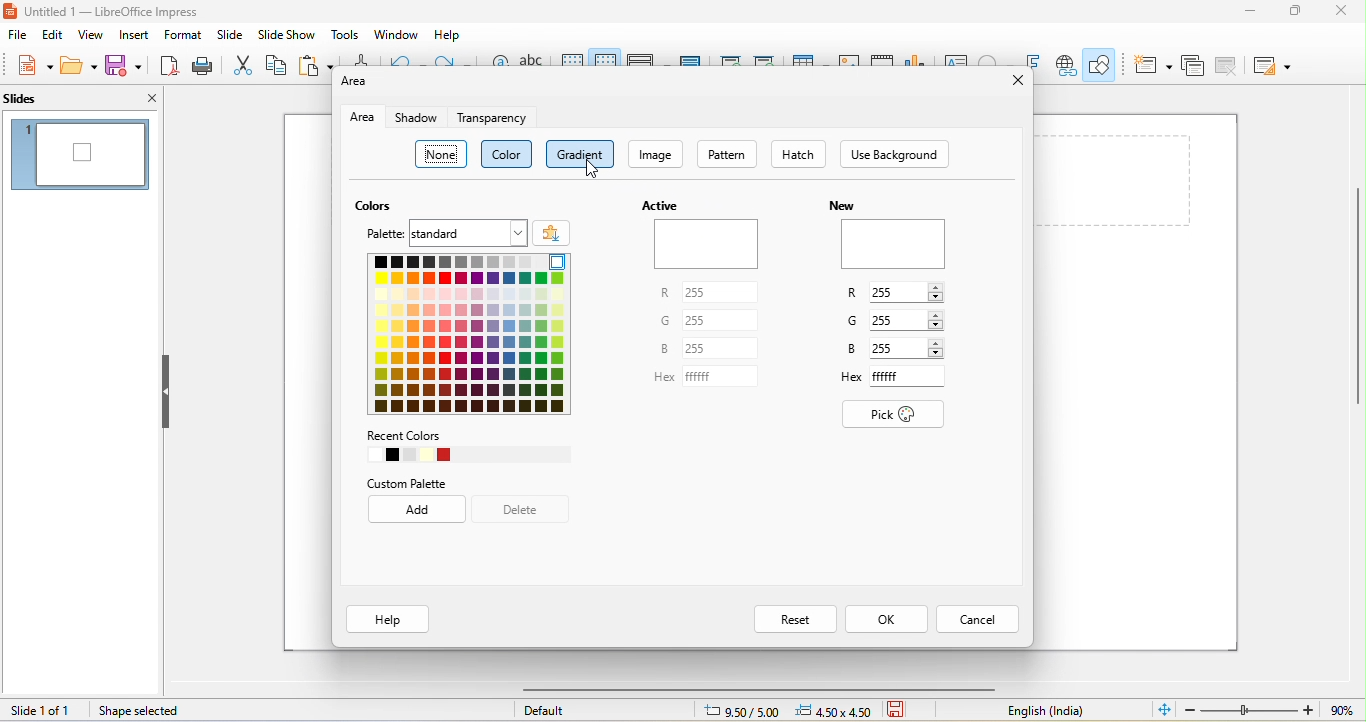  I want to click on export pdf, so click(169, 65).